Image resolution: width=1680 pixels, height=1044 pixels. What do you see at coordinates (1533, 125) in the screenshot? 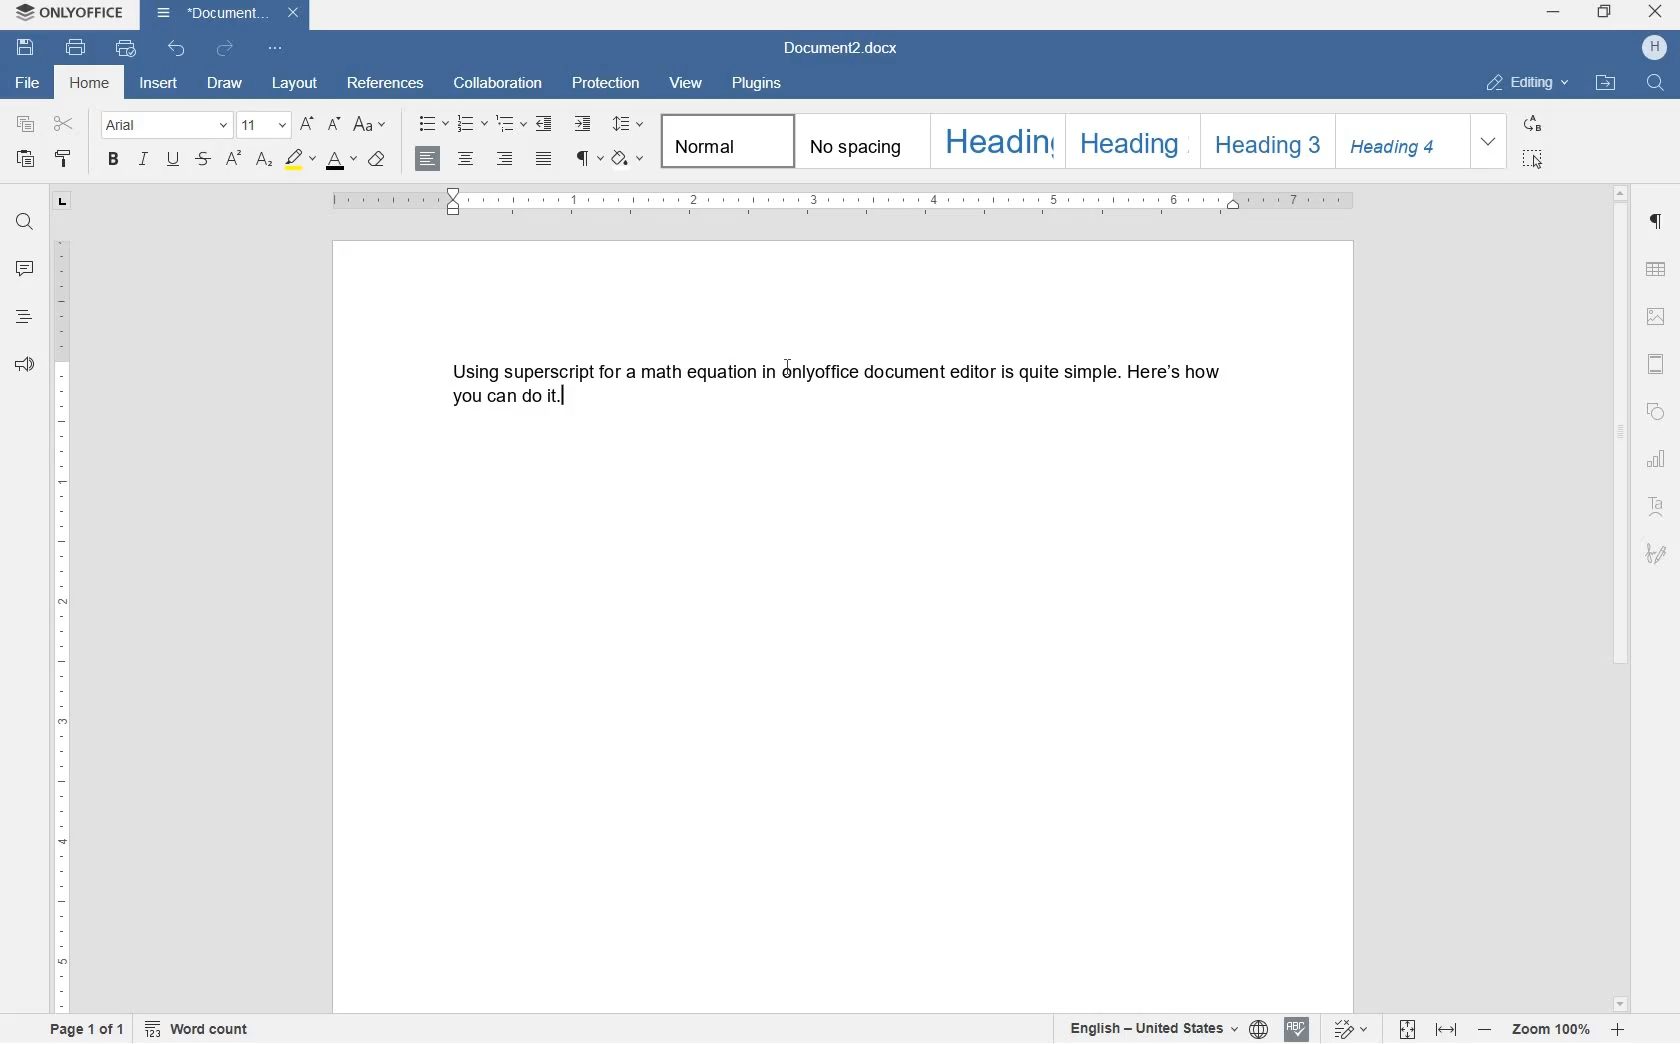
I see `REPLACE` at bounding box center [1533, 125].